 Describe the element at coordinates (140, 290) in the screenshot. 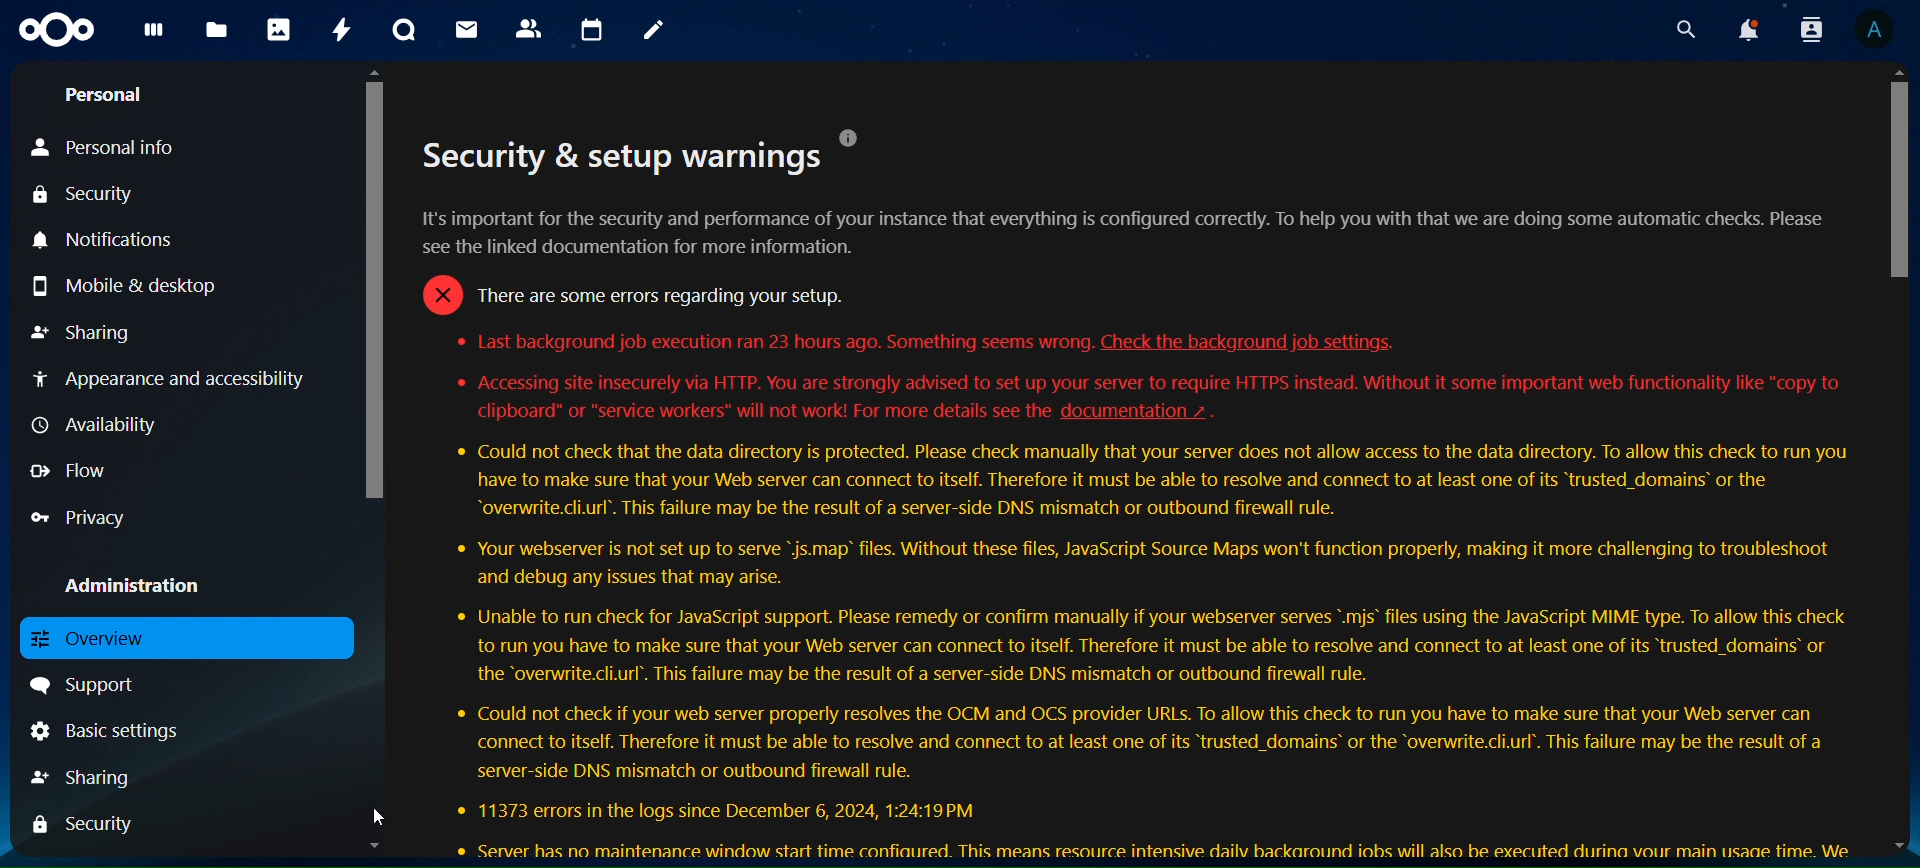

I see `mobile & desktop` at that location.